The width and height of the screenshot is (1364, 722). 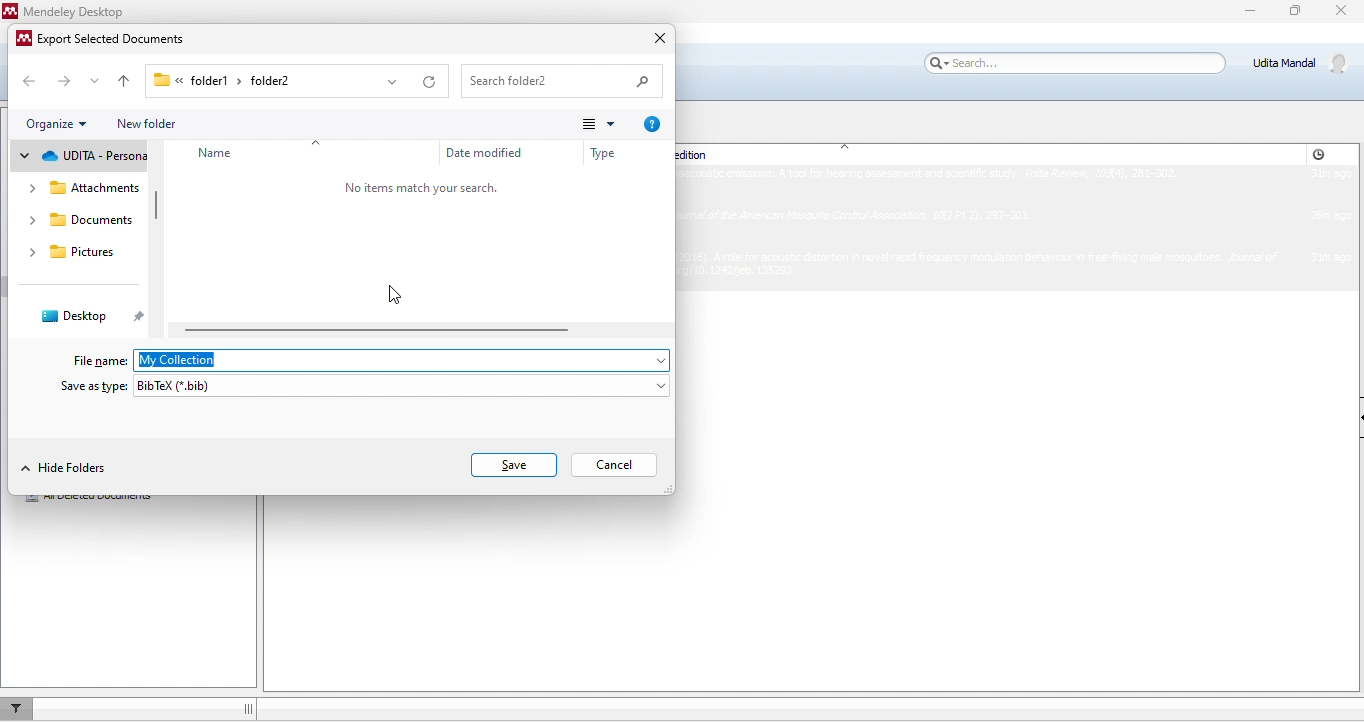 What do you see at coordinates (1303, 63) in the screenshot?
I see `account` at bounding box center [1303, 63].